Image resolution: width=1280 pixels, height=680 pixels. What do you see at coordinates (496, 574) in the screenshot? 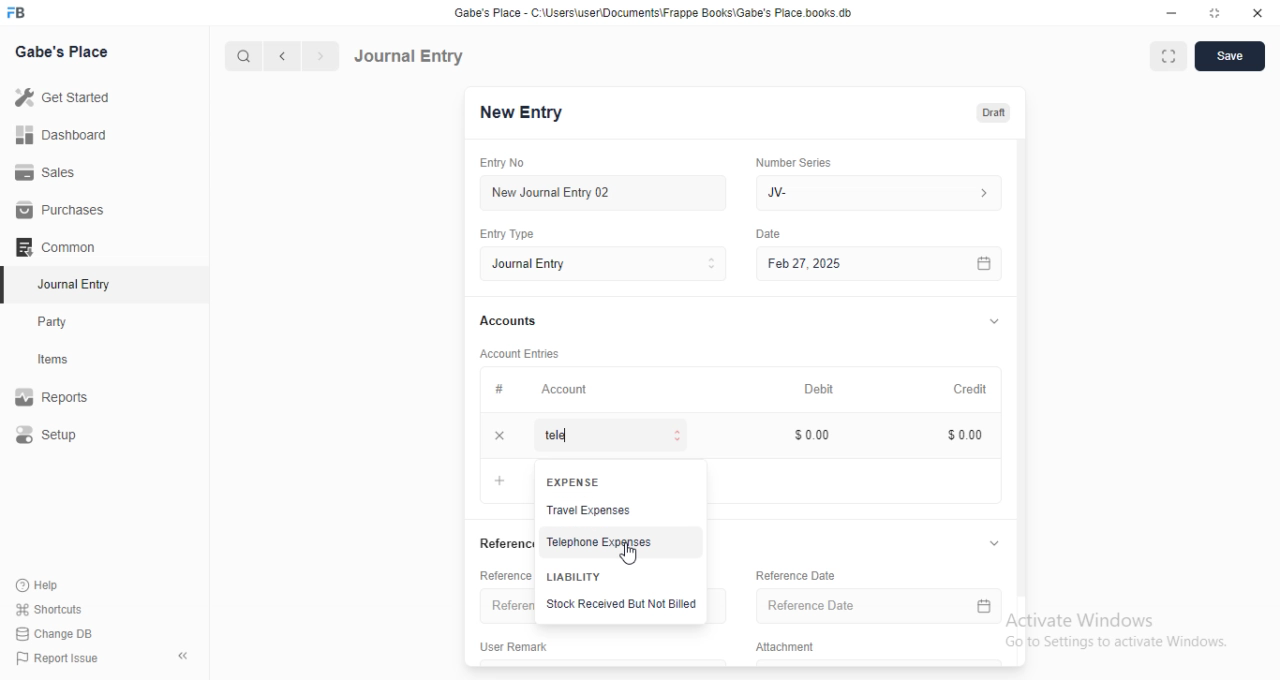
I see `Reference Number` at bounding box center [496, 574].